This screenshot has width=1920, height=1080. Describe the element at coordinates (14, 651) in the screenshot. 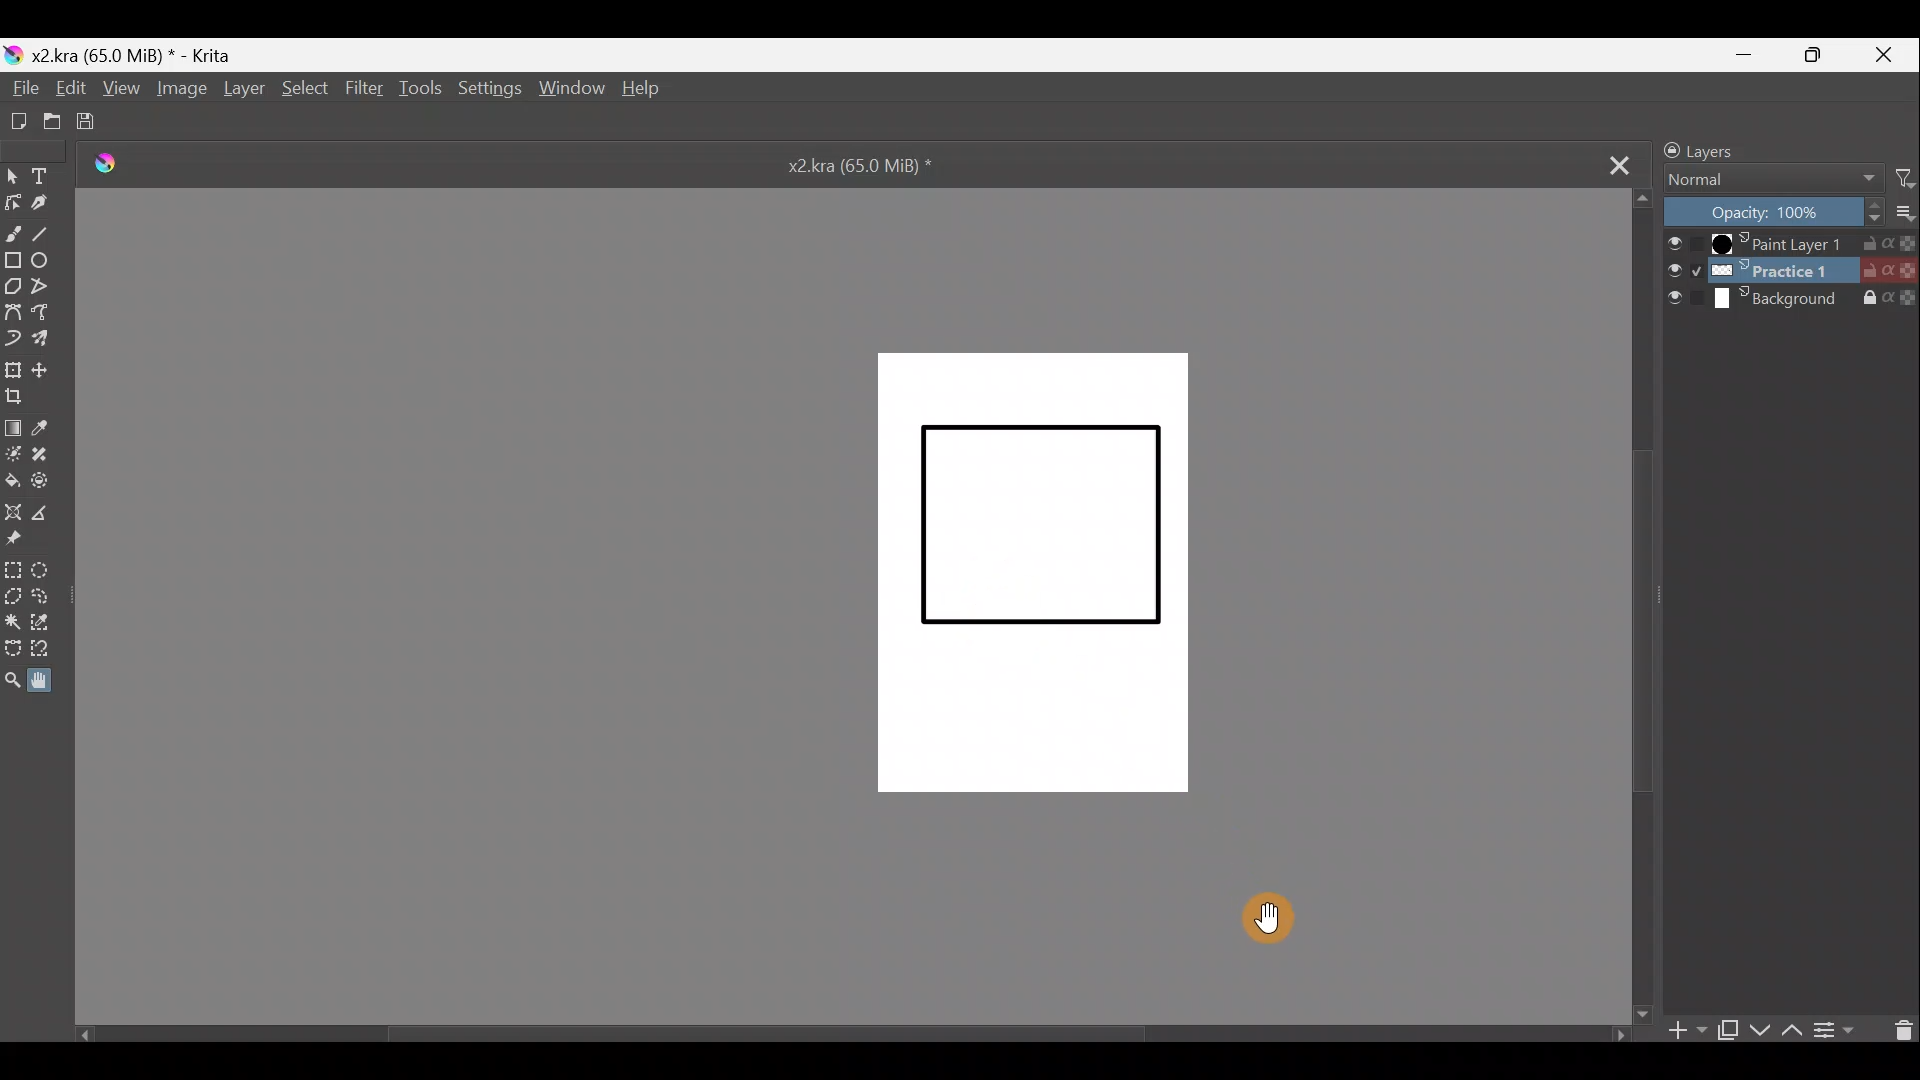

I see `Bezier curve selection tool` at that location.